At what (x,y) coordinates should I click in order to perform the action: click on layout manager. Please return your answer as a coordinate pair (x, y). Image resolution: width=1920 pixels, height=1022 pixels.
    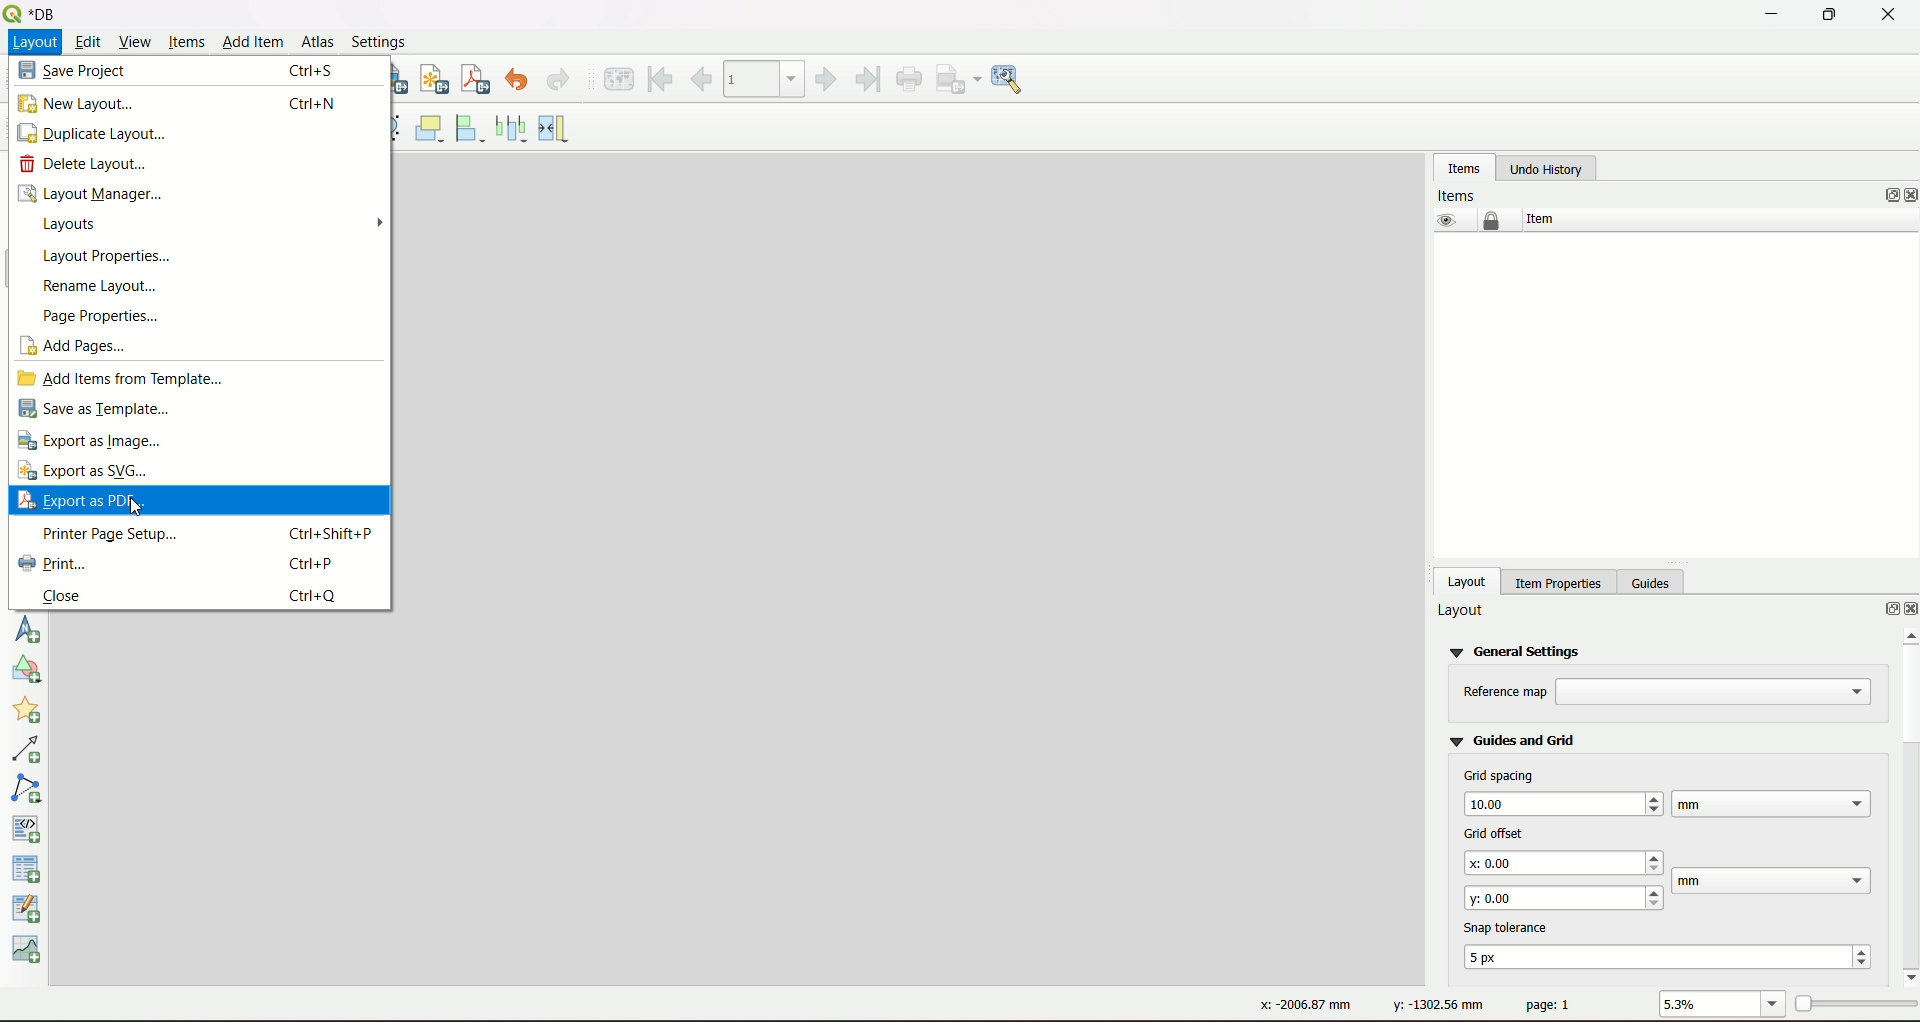
    Looking at the image, I should click on (92, 191).